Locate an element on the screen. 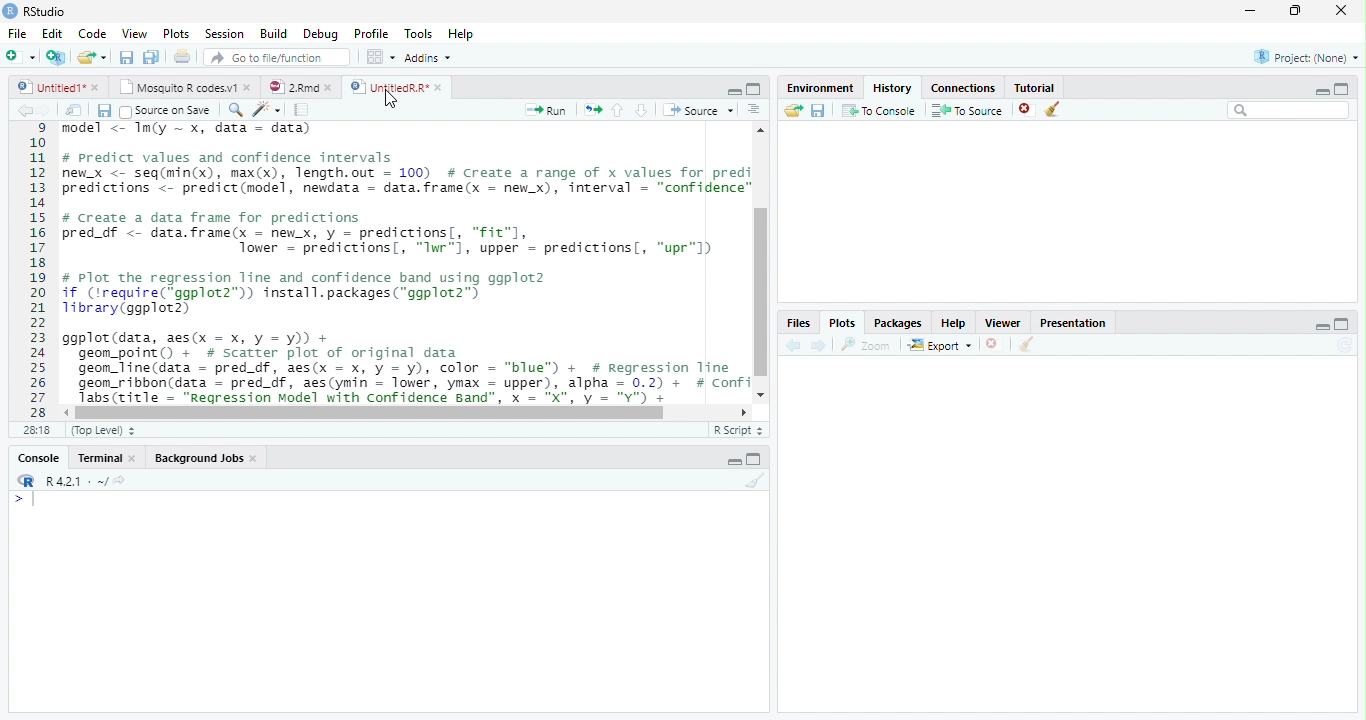 Image resolution: width=1366 pixels, height=720 pixels. Maximize is located at coordinates (1340, 325).